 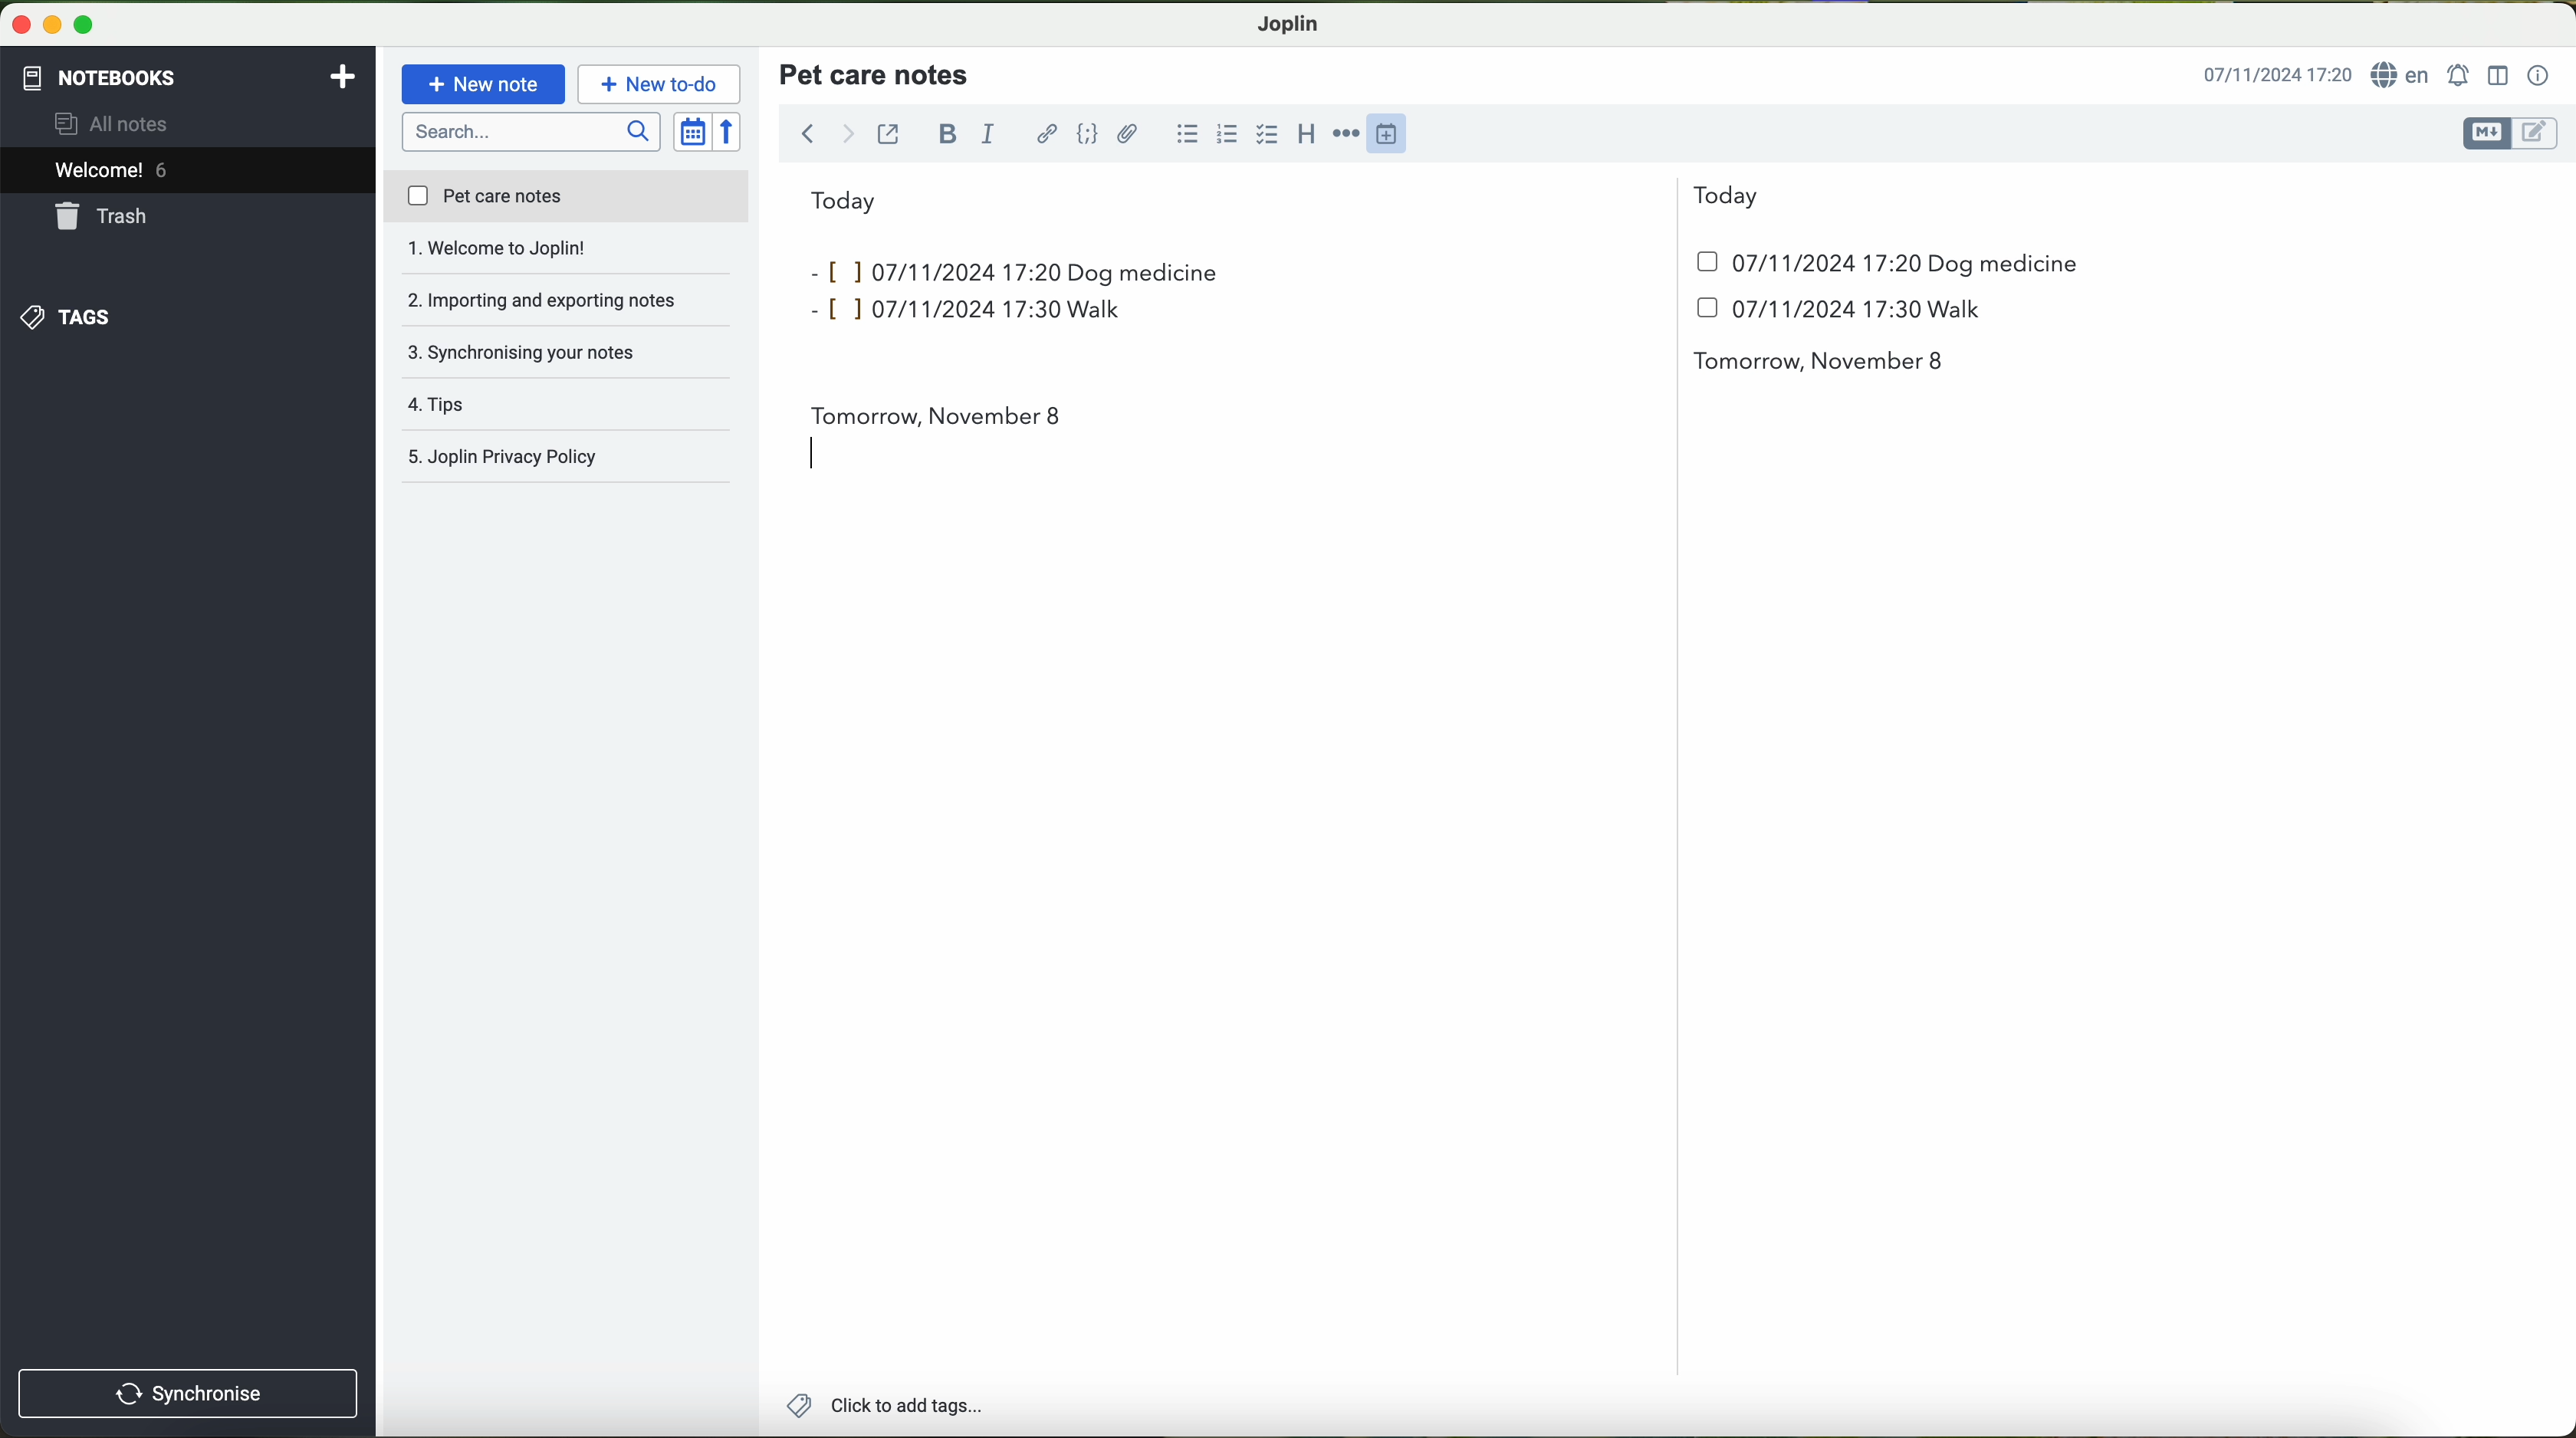 I want to click on Joplin privacy policy, so click(x=568, y=405).